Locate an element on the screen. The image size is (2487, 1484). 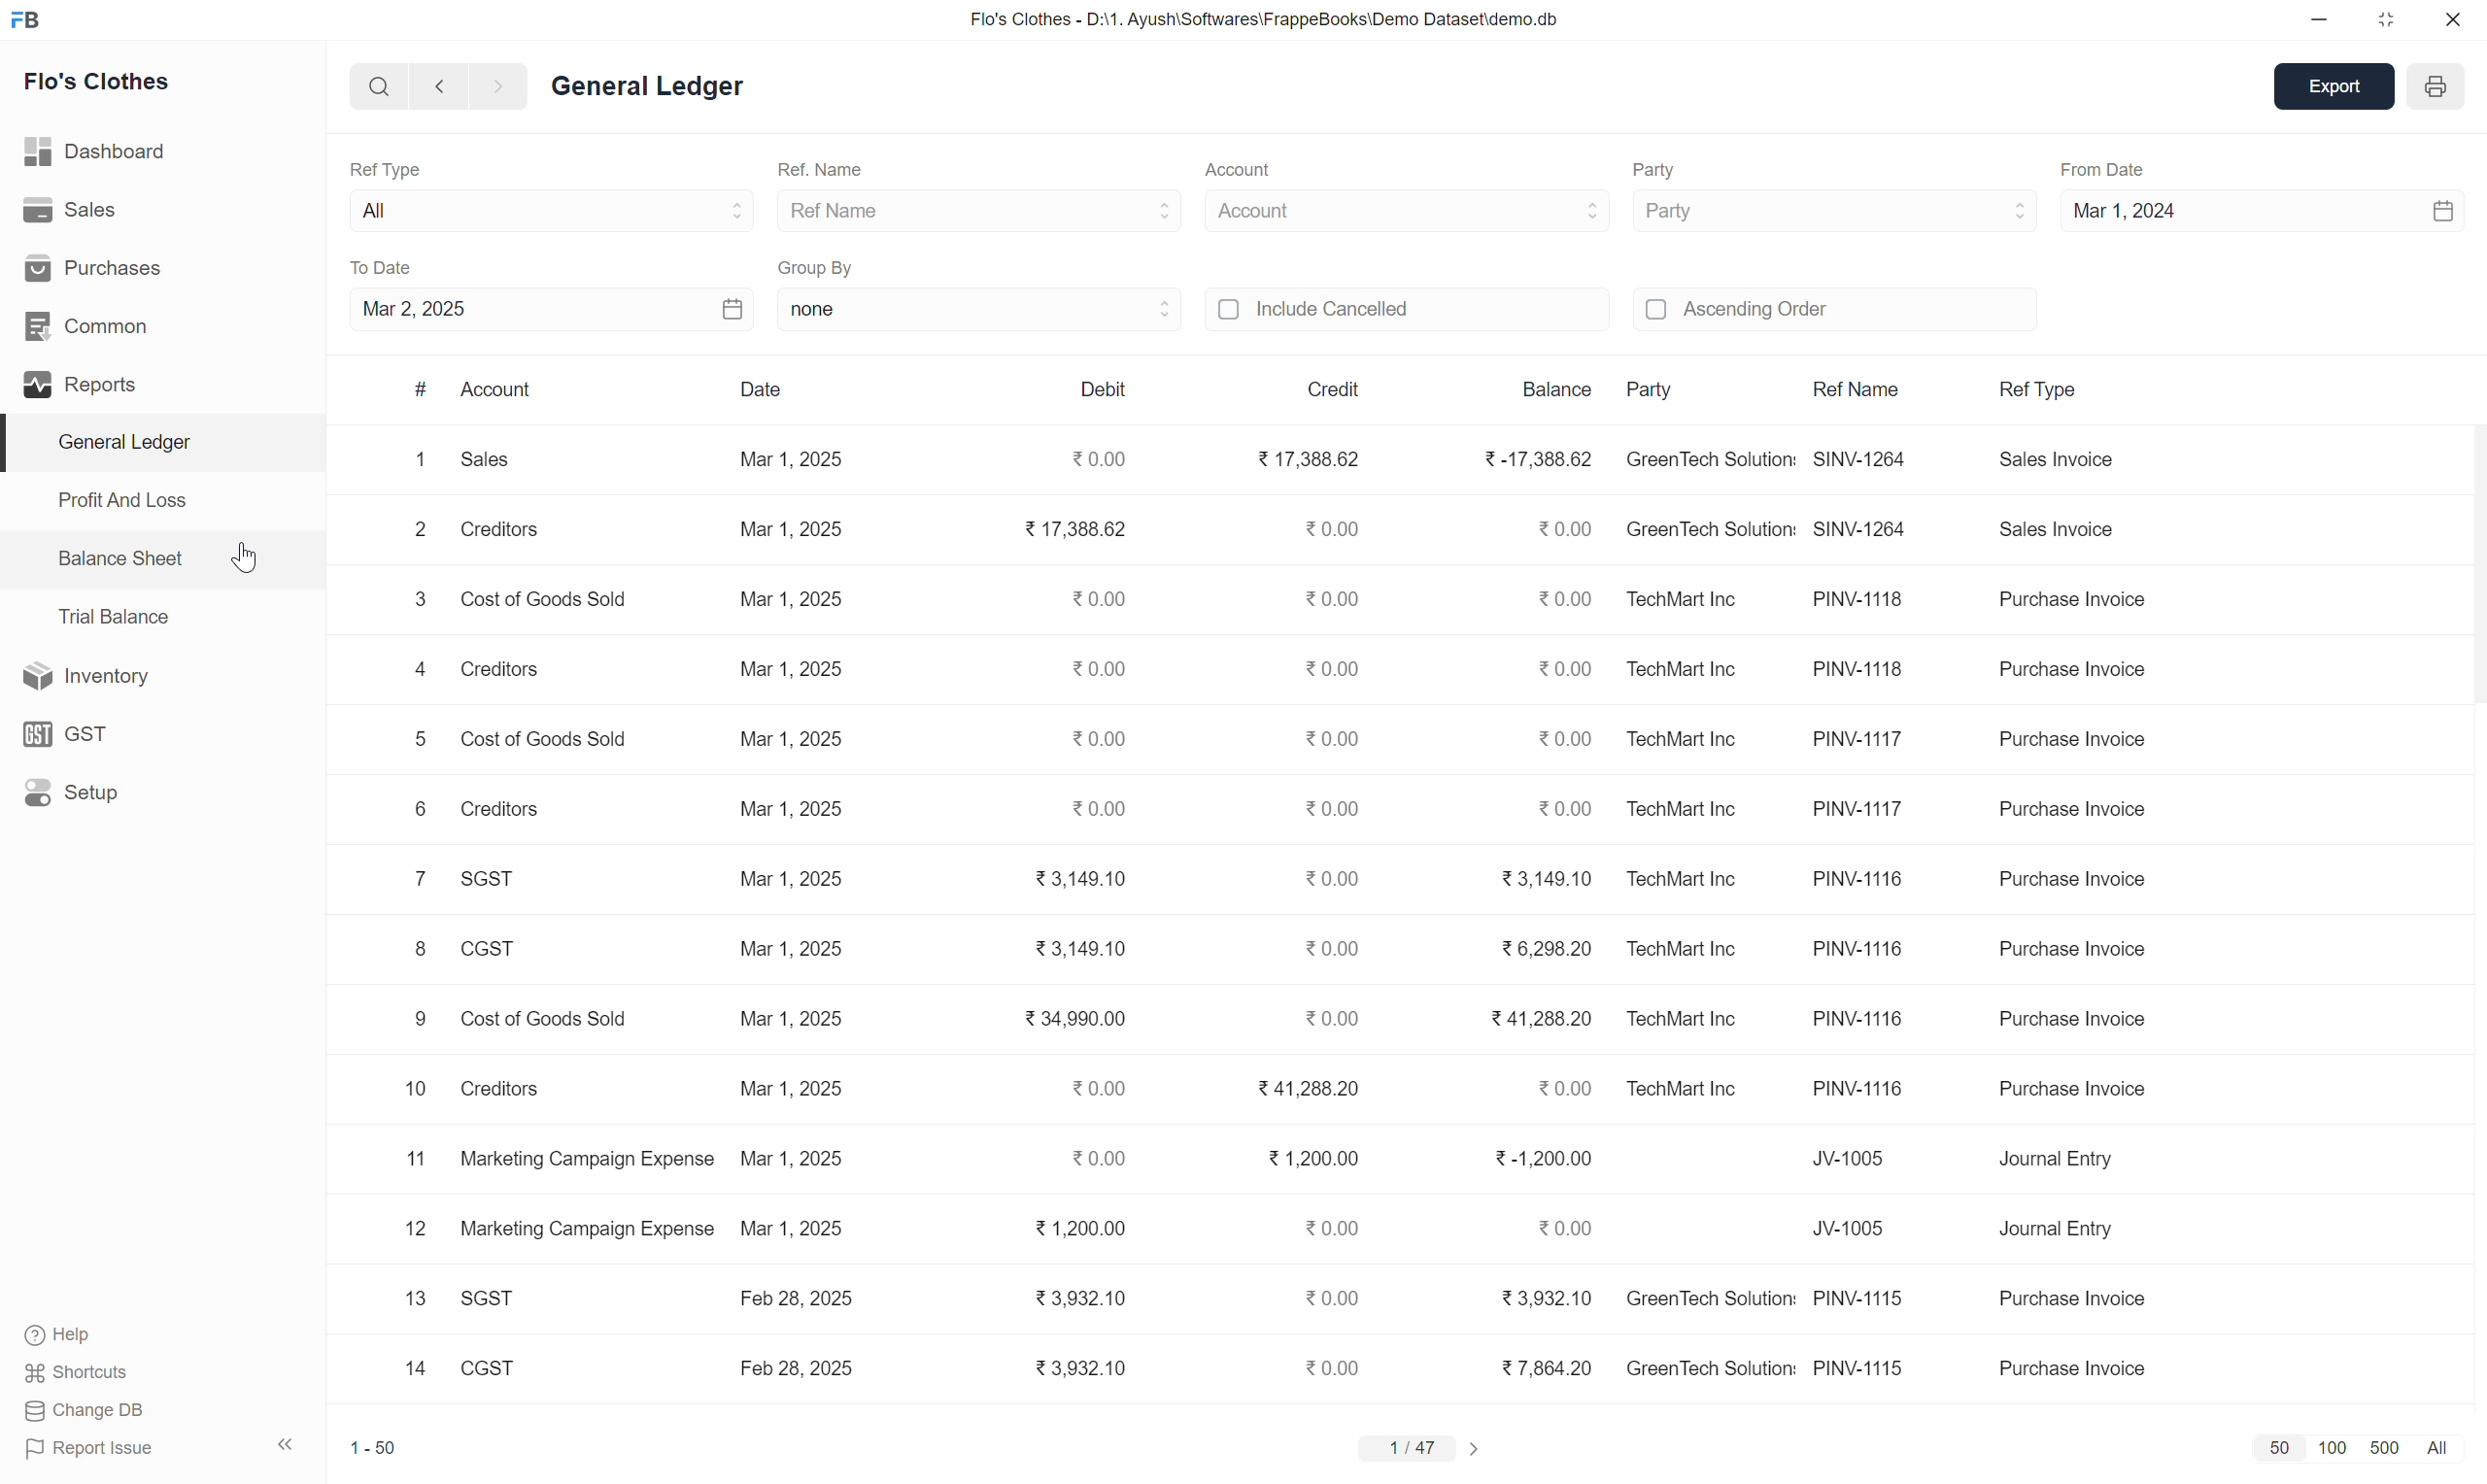
# is located at coordinates (417, 387).